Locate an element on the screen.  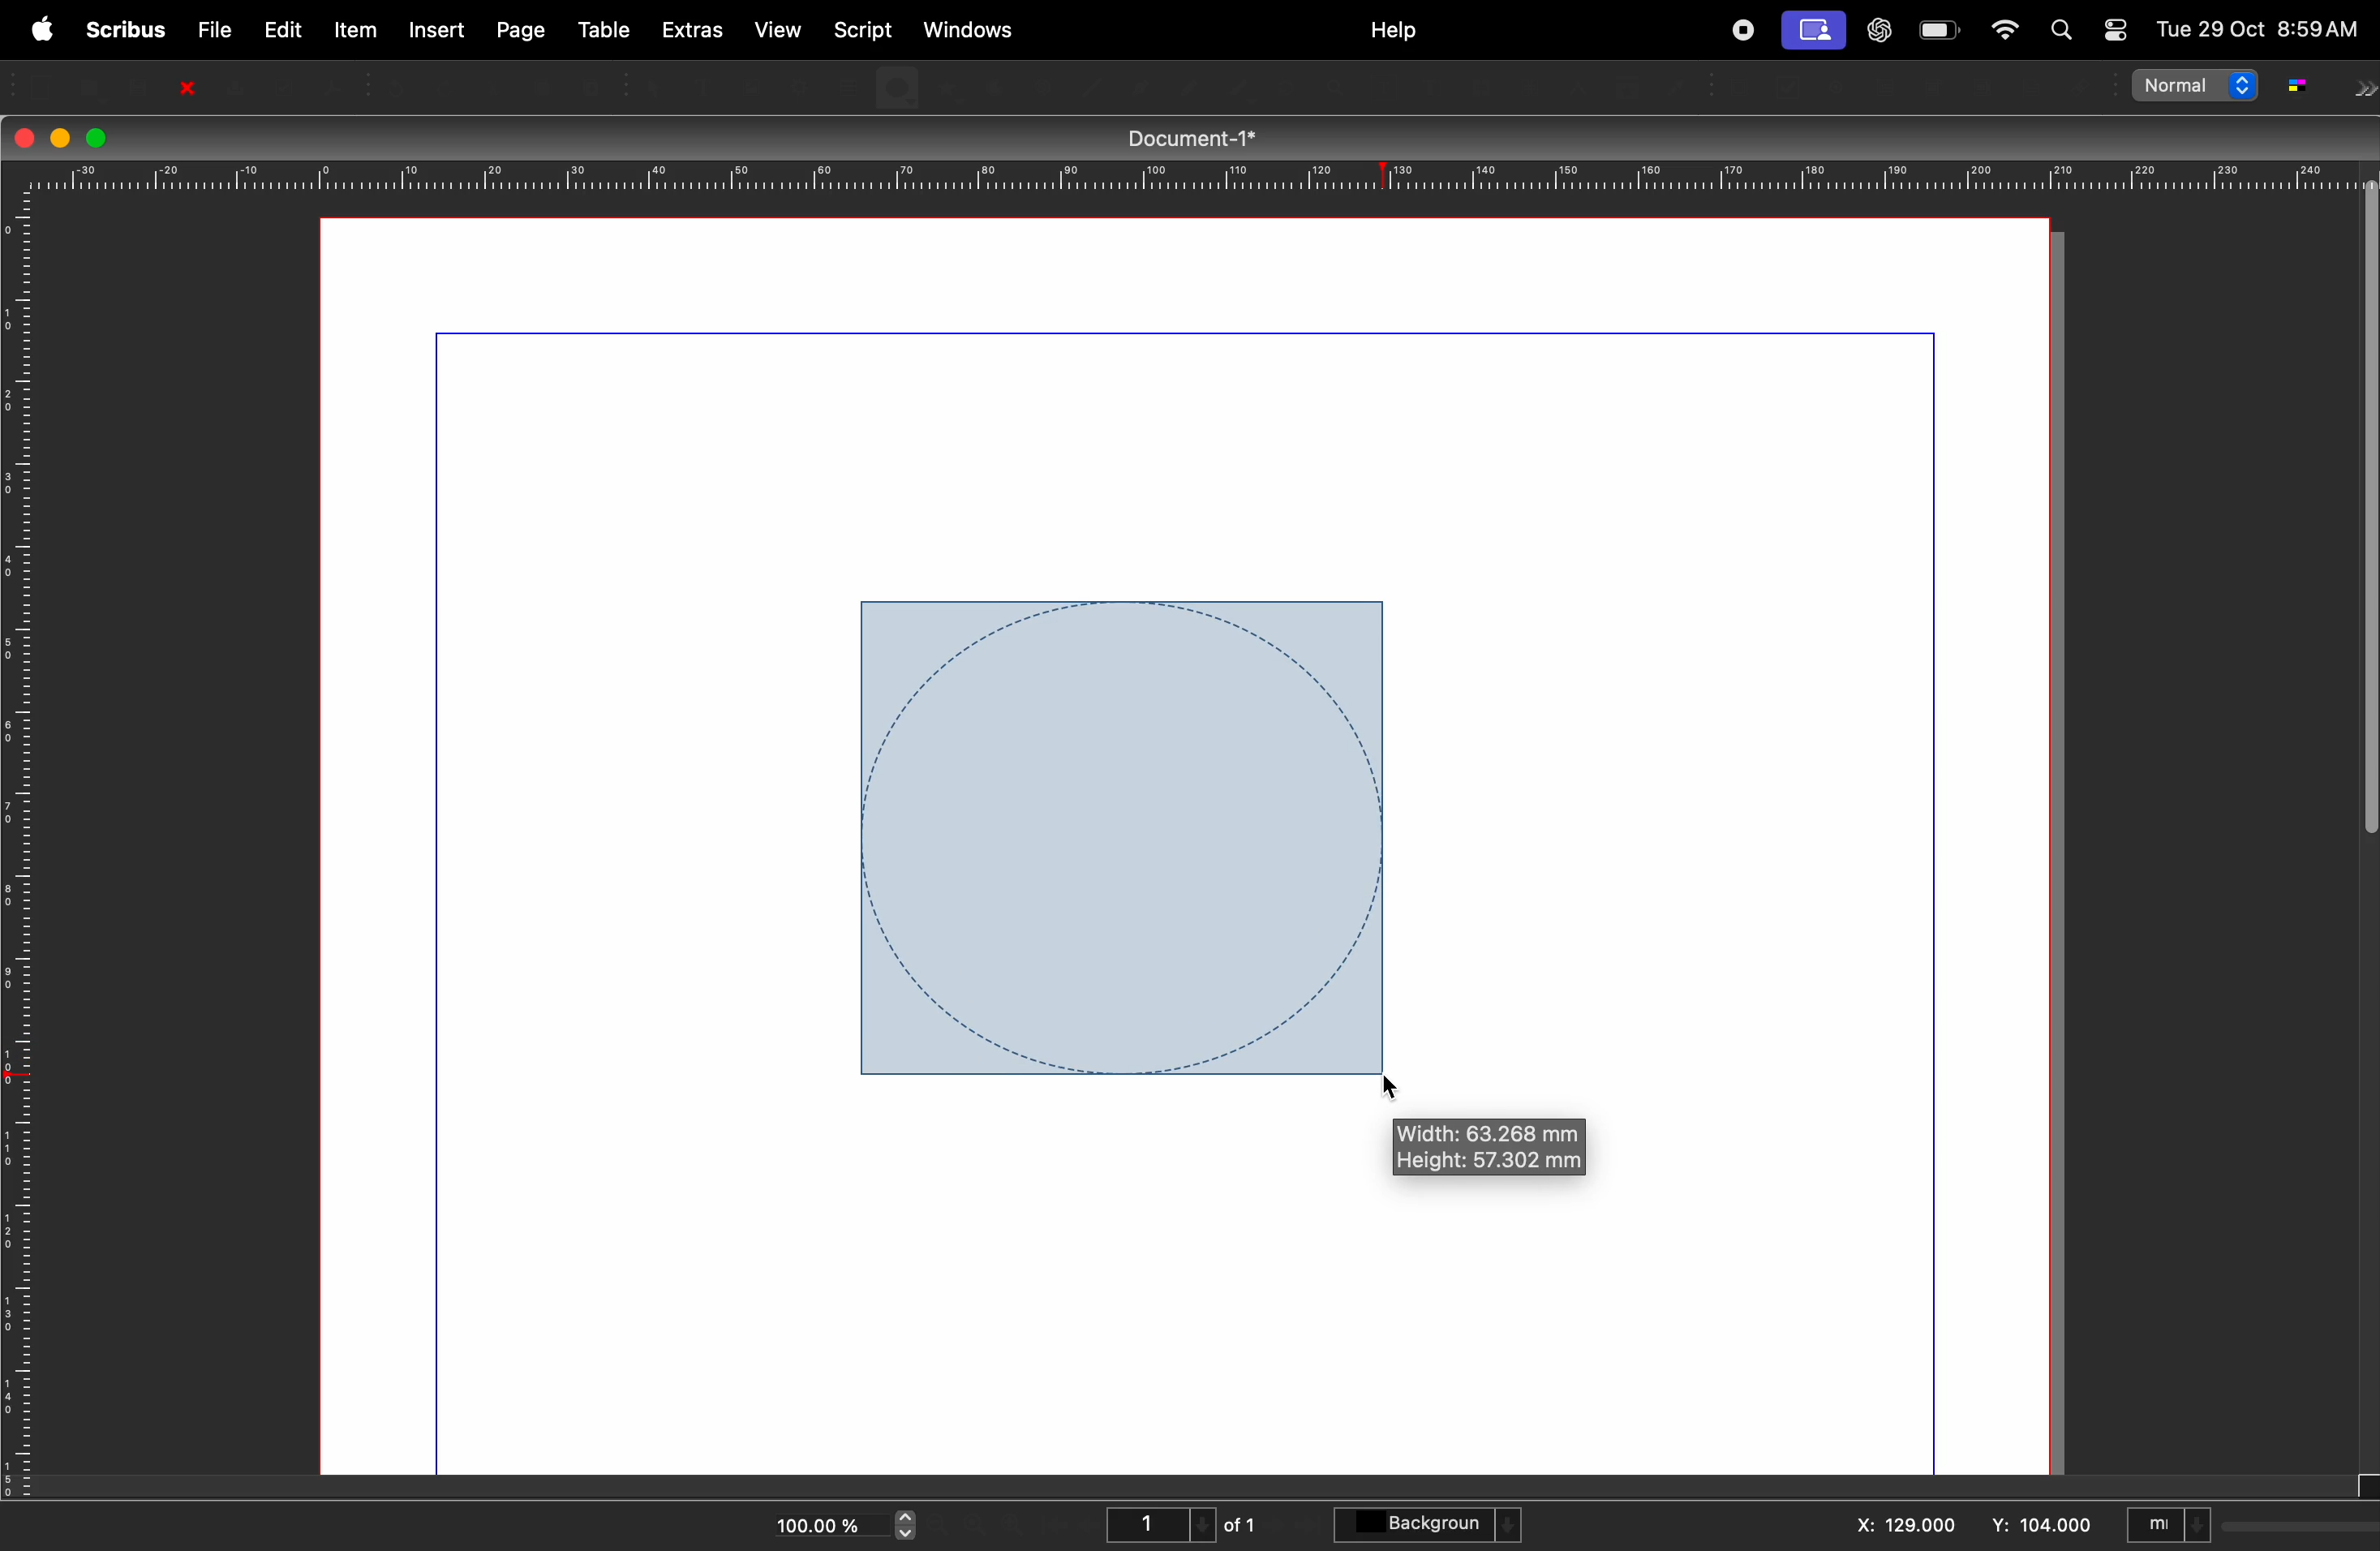
Redo is located at coordinates (448, 84).